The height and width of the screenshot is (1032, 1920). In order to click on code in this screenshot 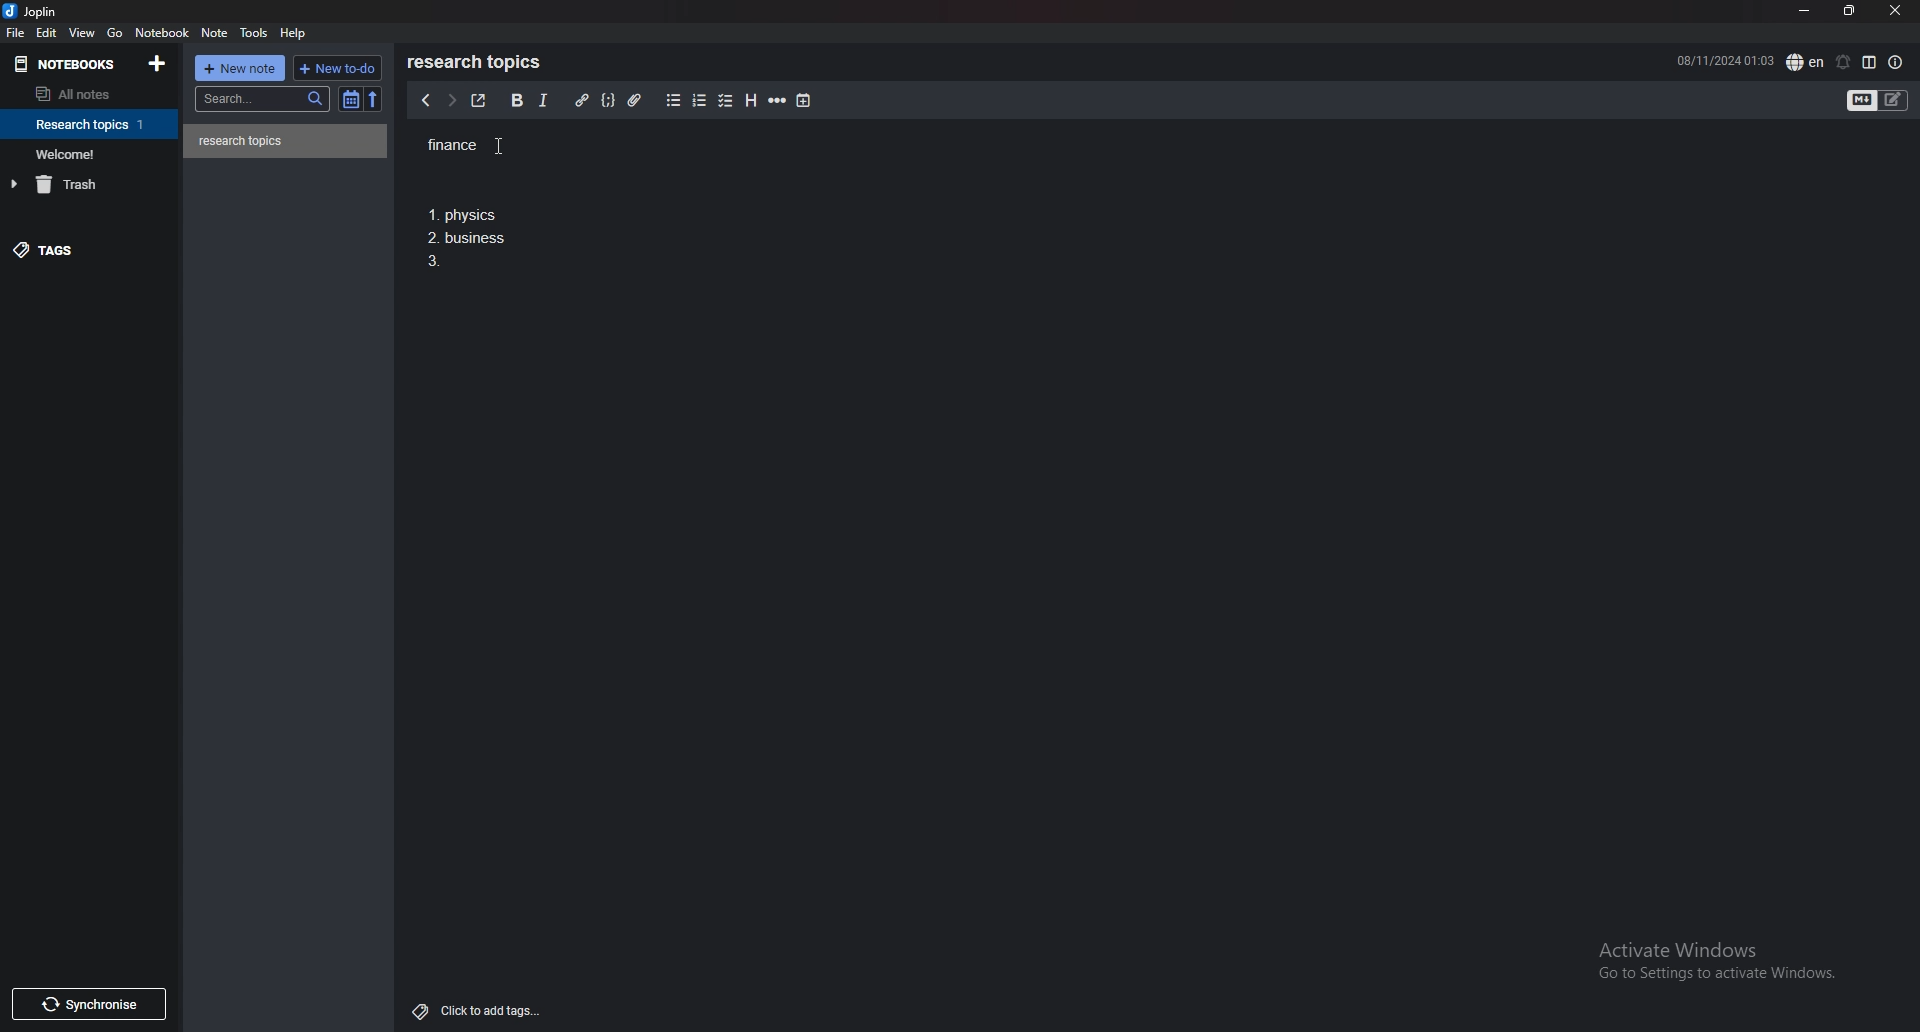, I will do `click(609, 99)`.